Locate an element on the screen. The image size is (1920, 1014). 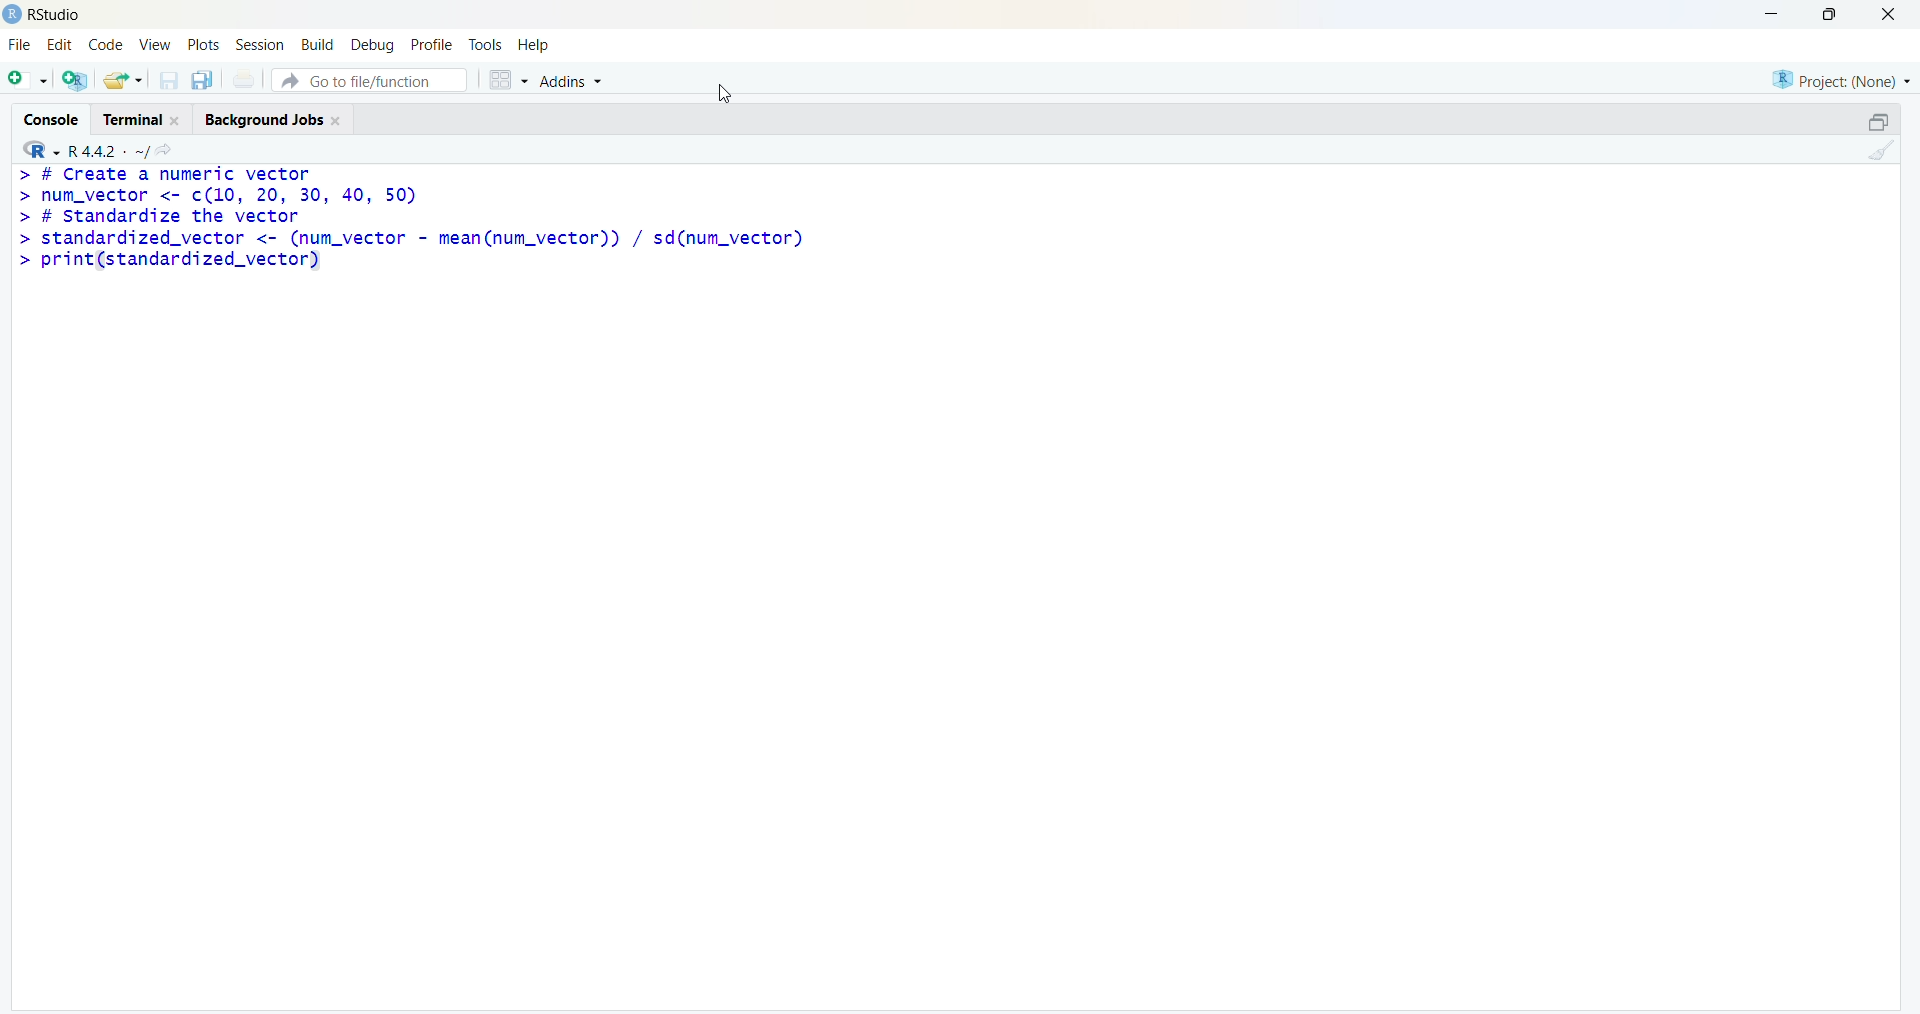
debug is located at coordinates (374, 46).